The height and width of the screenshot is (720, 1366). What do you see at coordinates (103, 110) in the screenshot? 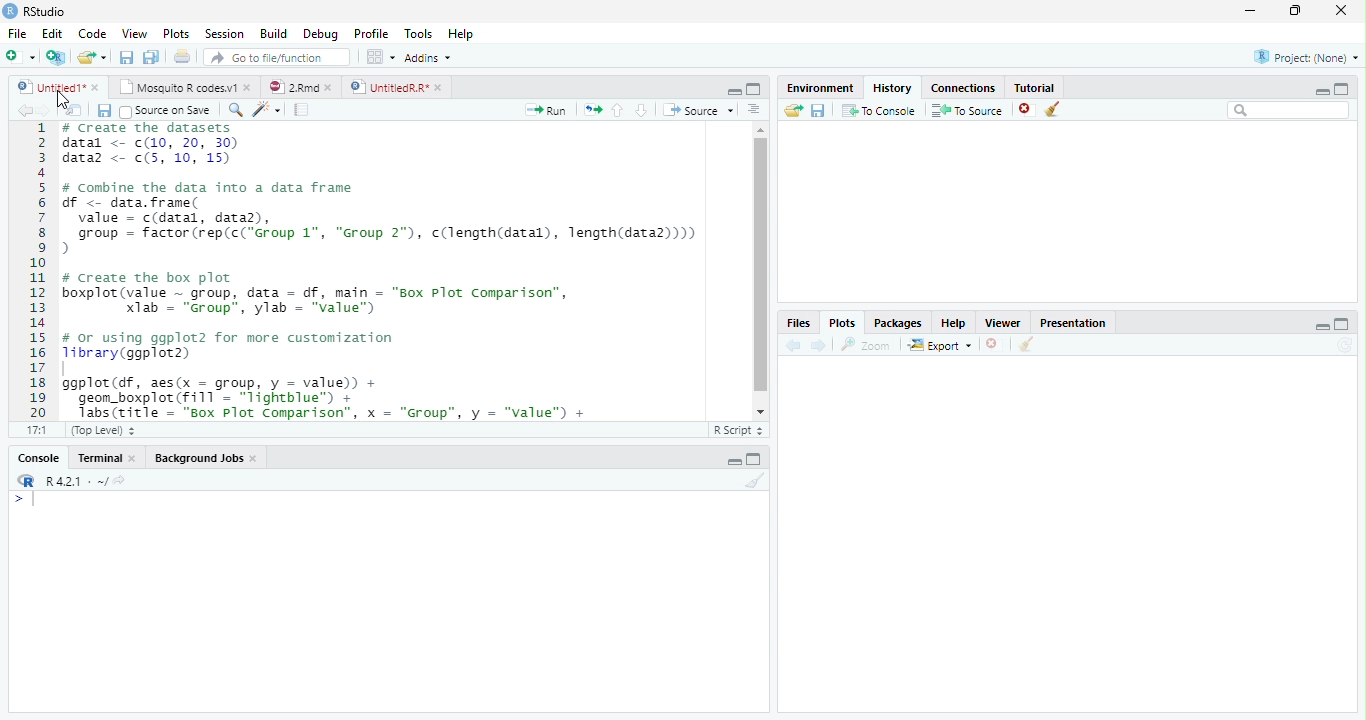
I see `Save current document` at bounding box center [103, 110].